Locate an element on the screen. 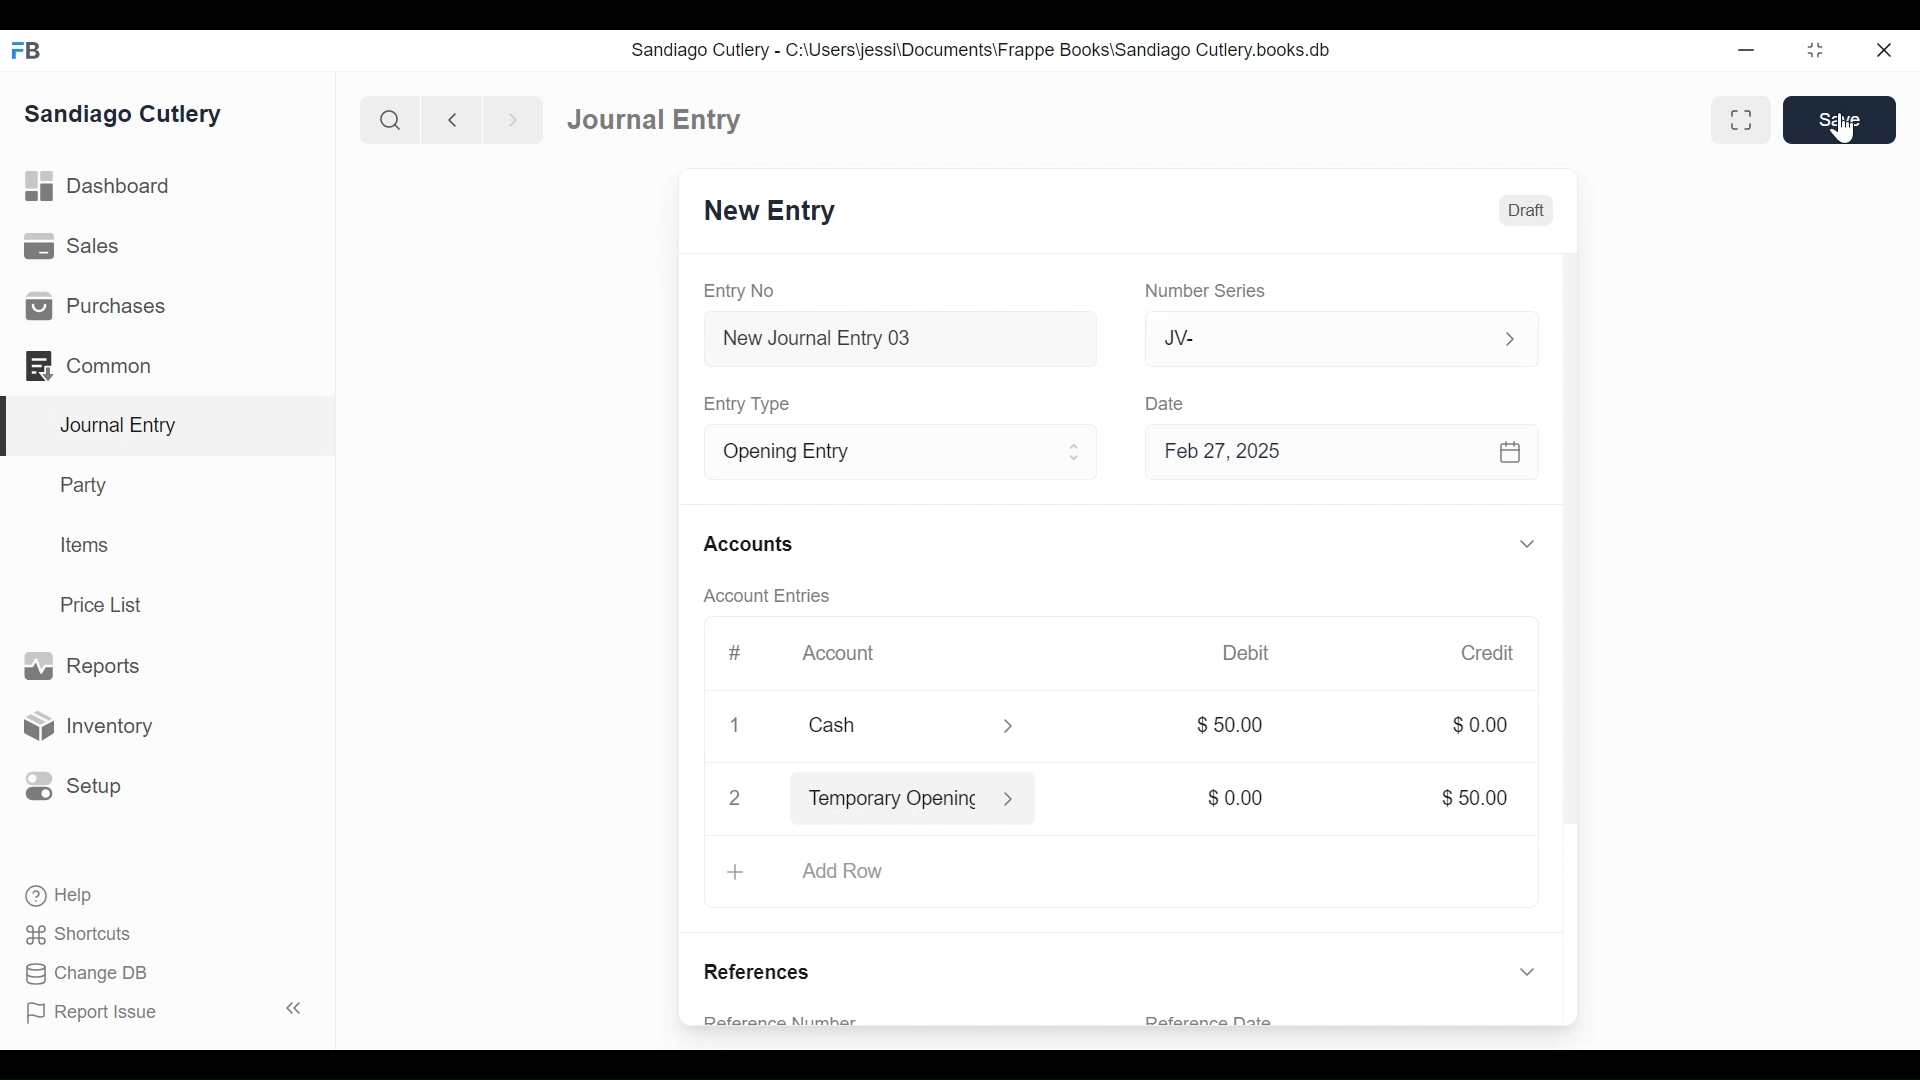 Image resolution: width=1920 pixels, height=1080 pixels. Expand is located at coordinates (1076, 453).